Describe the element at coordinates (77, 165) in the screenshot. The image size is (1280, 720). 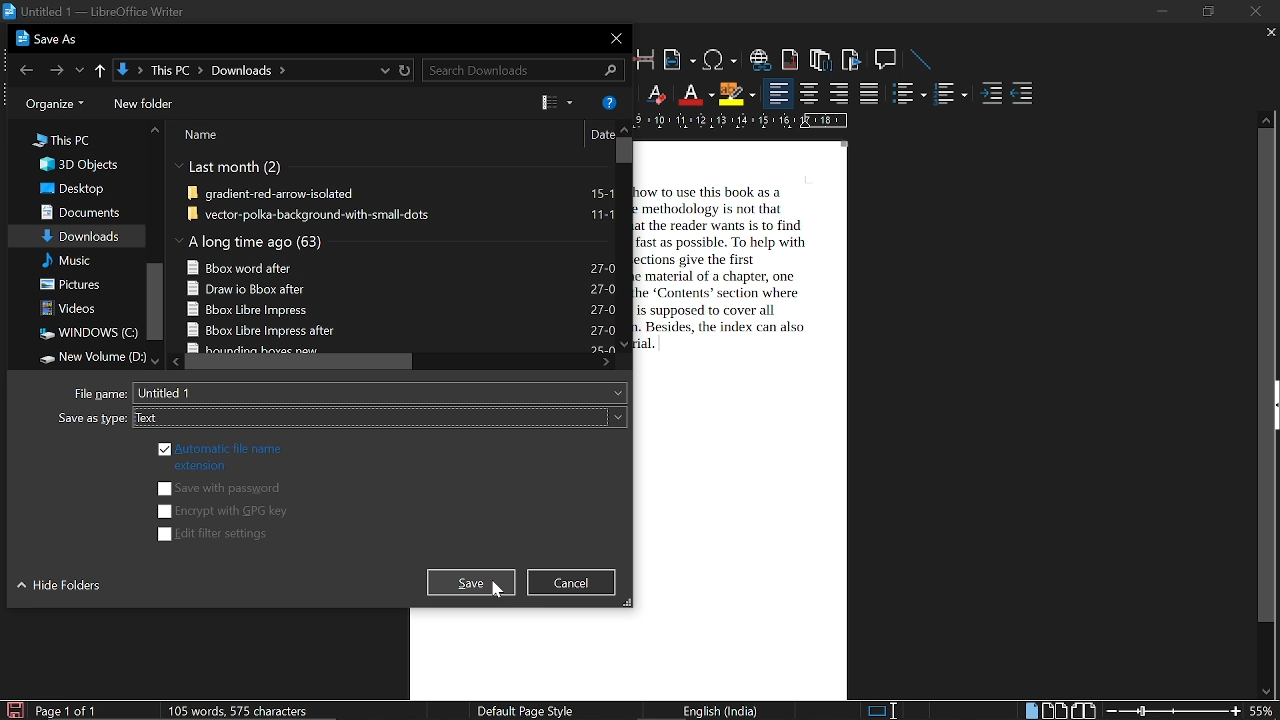
I see `3D Objects` at that location.